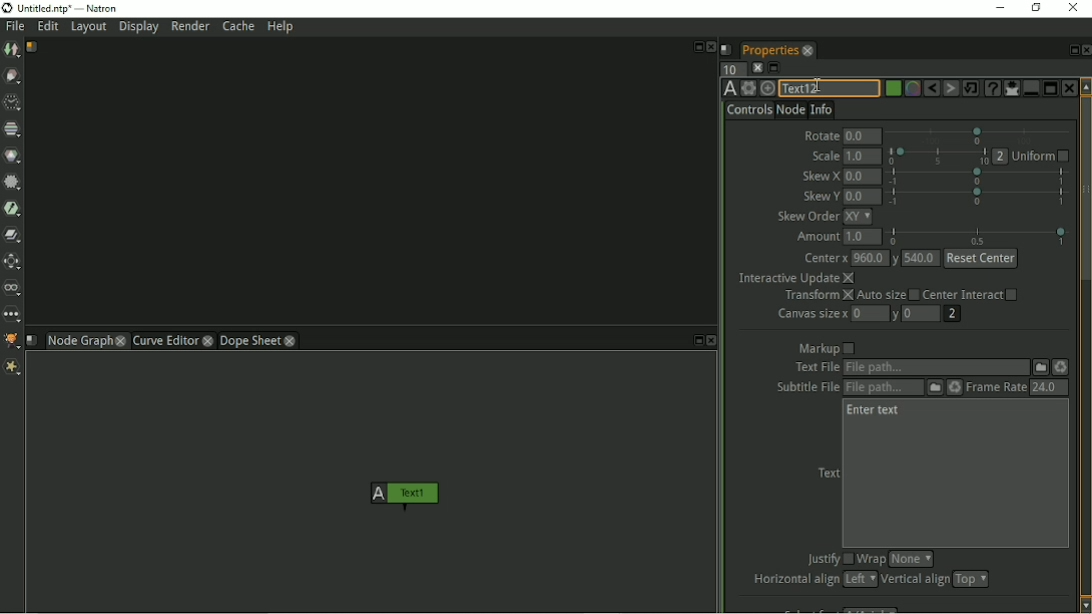 The width and height of the screenshot is (1092, 614). Describe the element at coordinates (1072, 8) in the screenshot. I see `Close` at that location.